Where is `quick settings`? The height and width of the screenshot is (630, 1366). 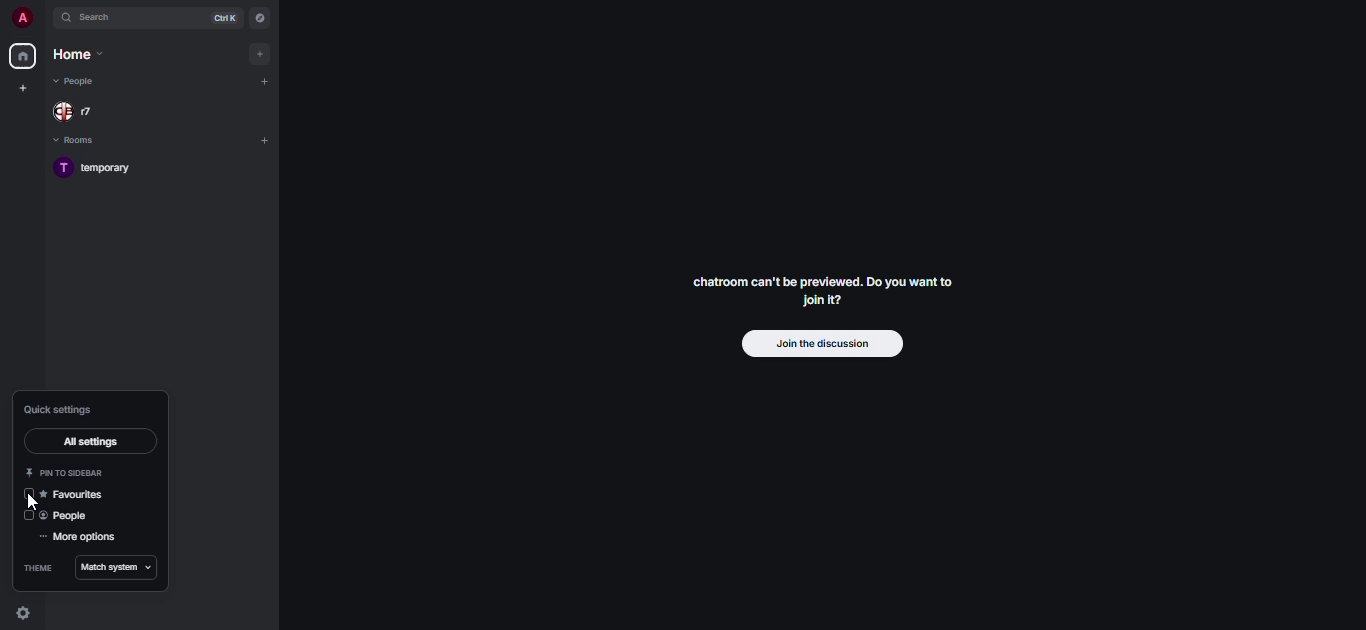 quick settings is located at coordinates (28, 613).